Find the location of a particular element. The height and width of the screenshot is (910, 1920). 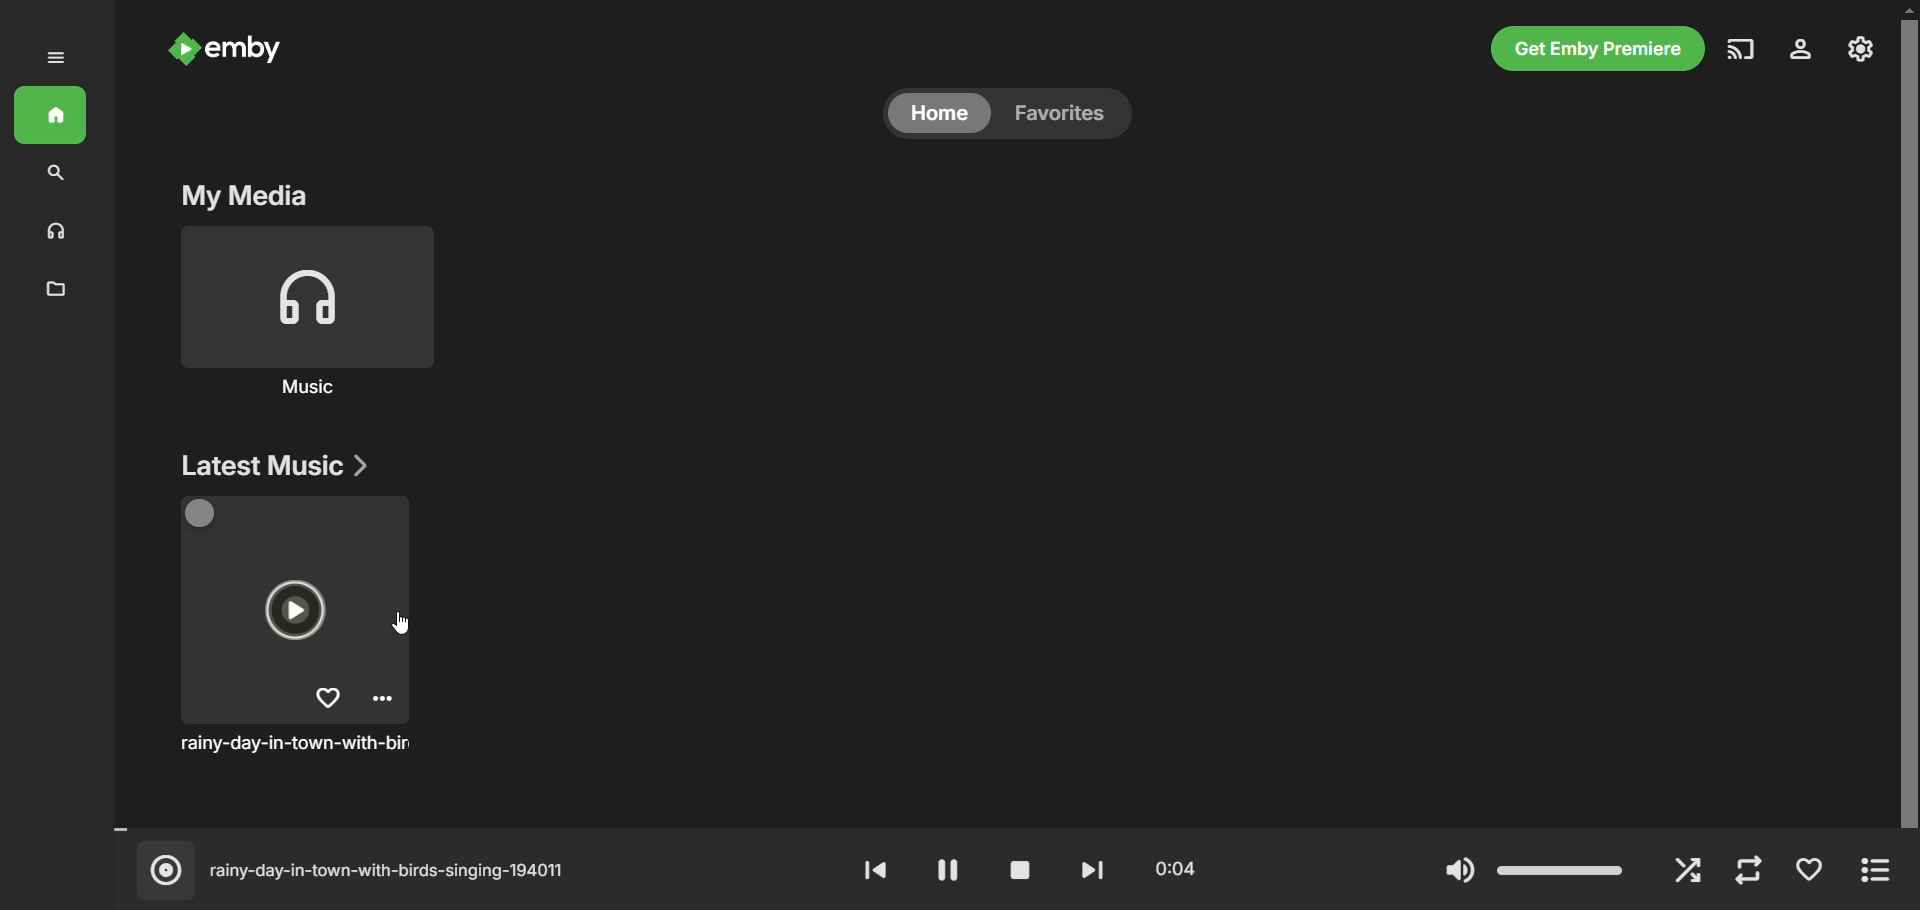

my media is located at coordinates (238, 196).